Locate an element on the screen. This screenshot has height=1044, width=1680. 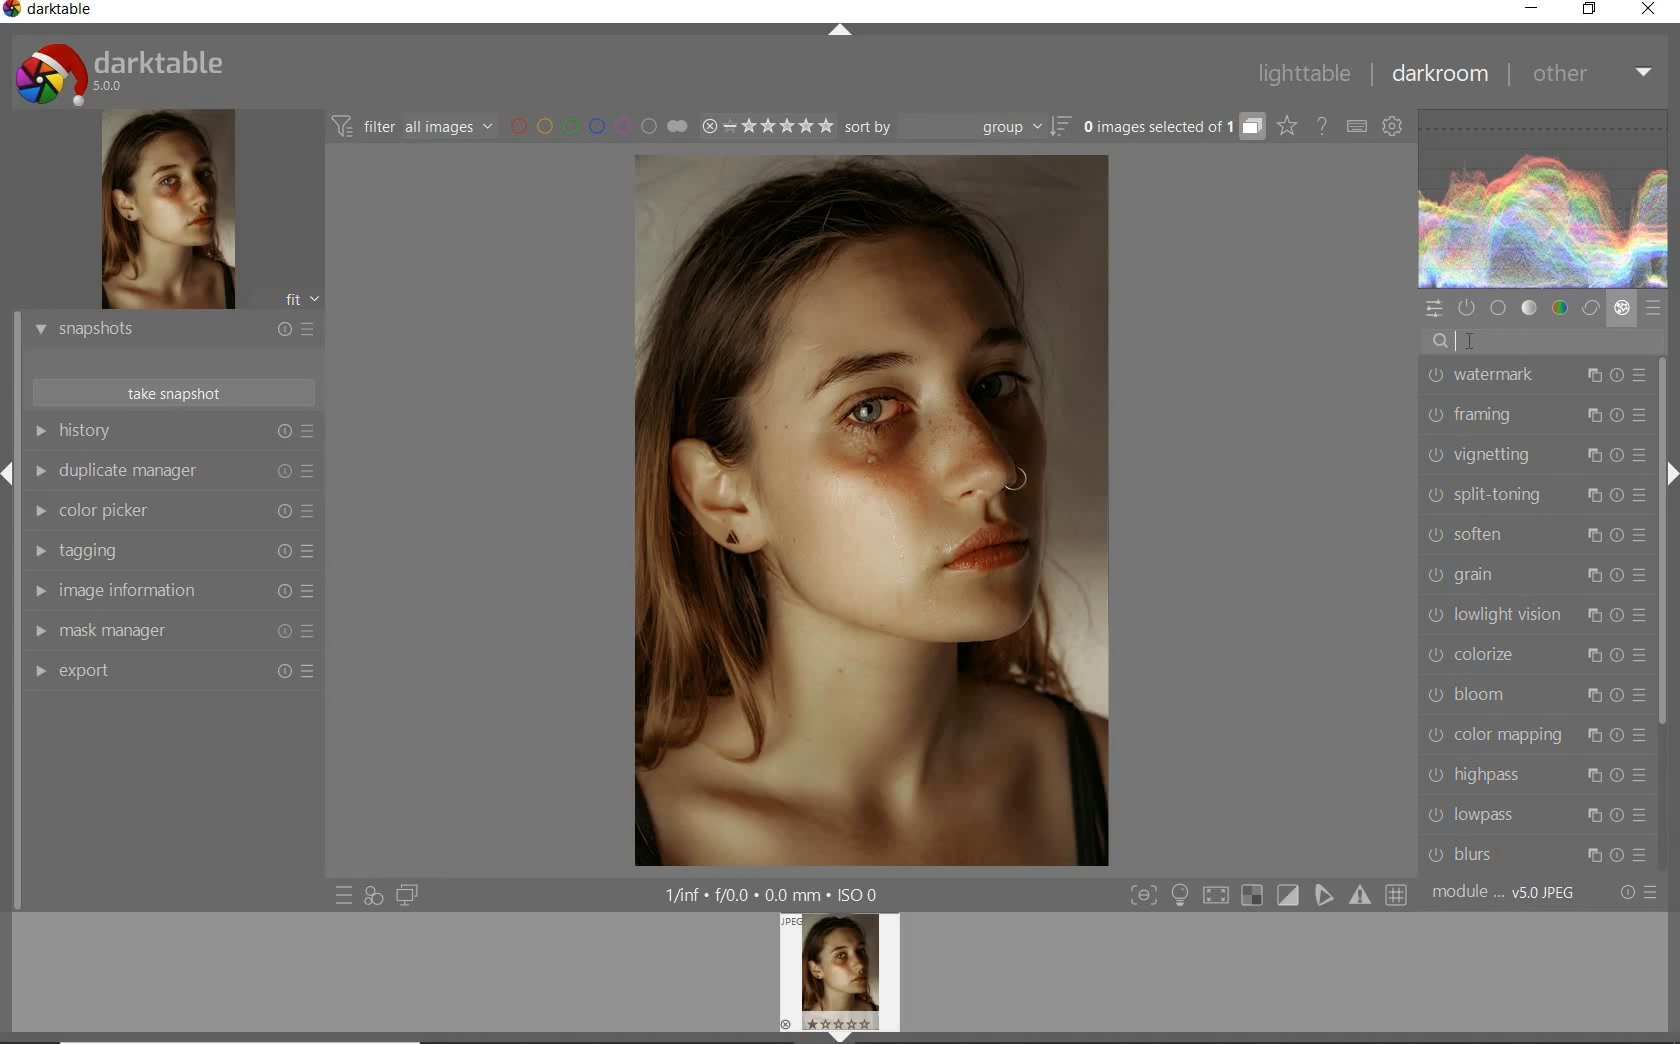
restore is located at coordinates (1590, 13).